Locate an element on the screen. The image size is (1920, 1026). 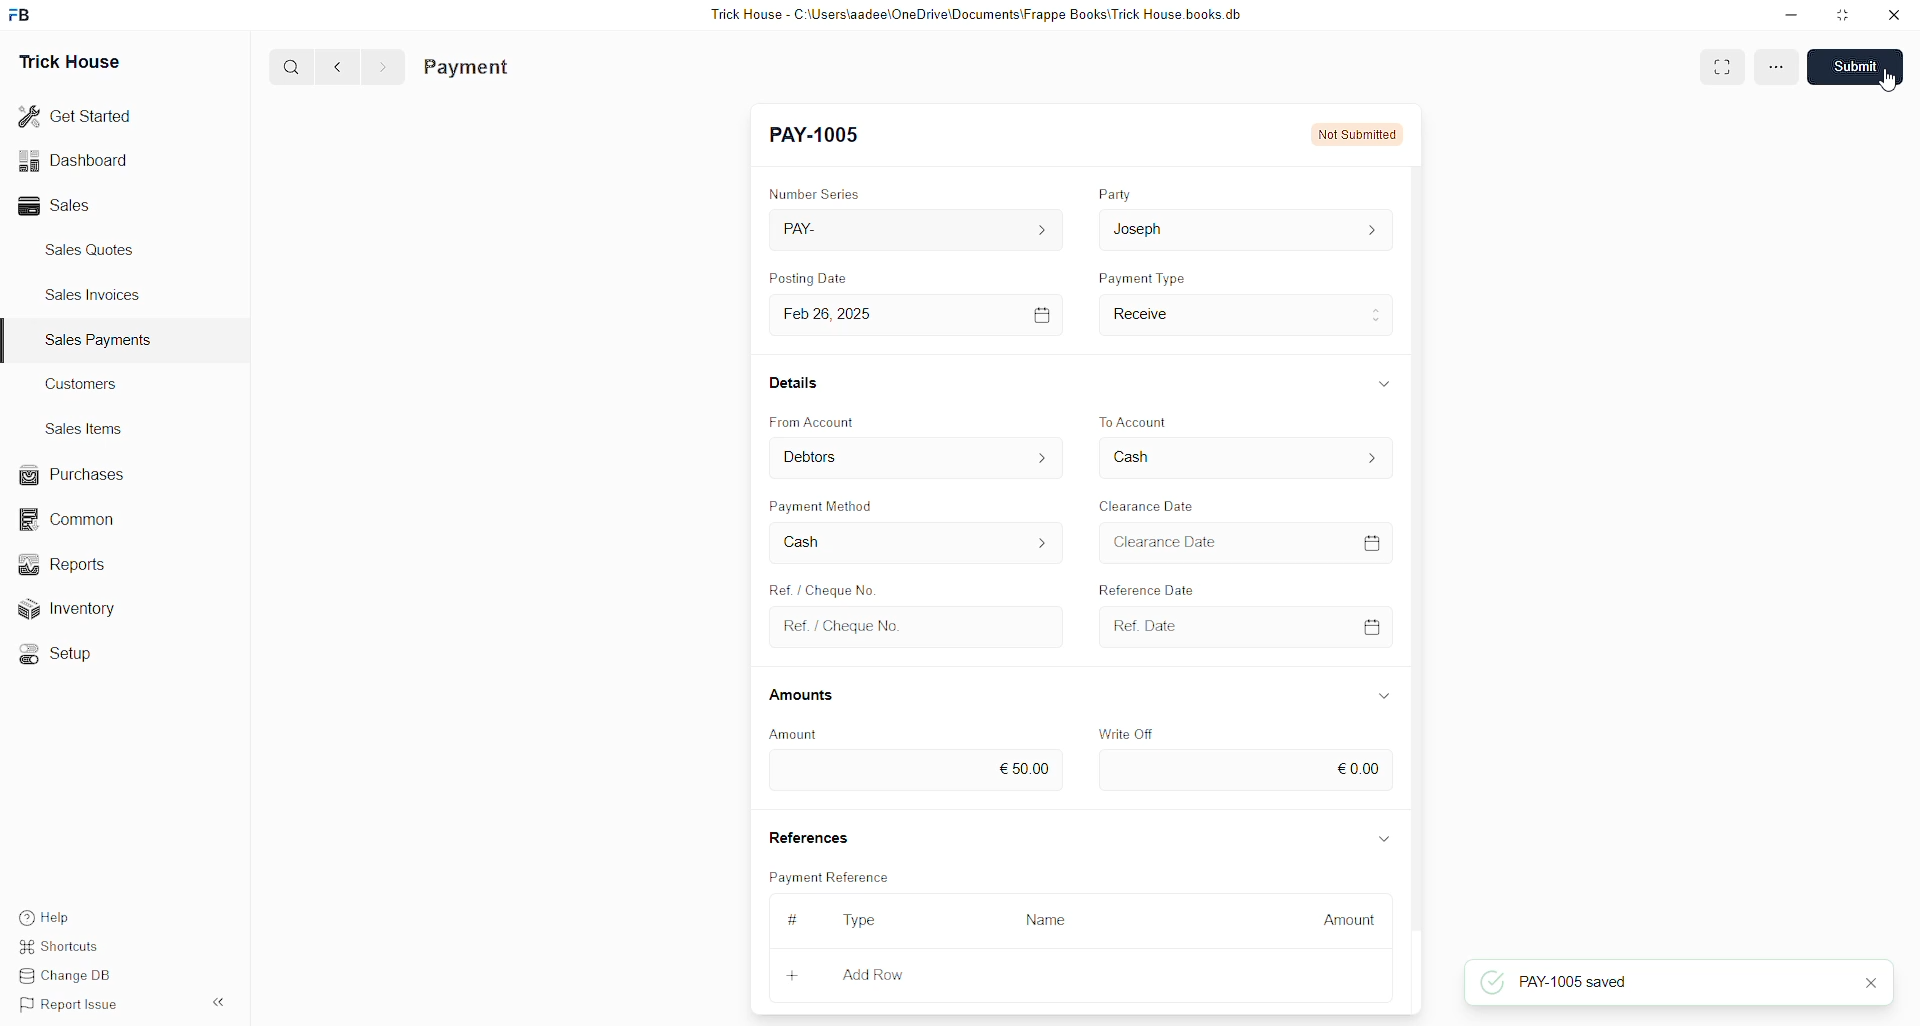
Search is located at coordinates (291, 66).